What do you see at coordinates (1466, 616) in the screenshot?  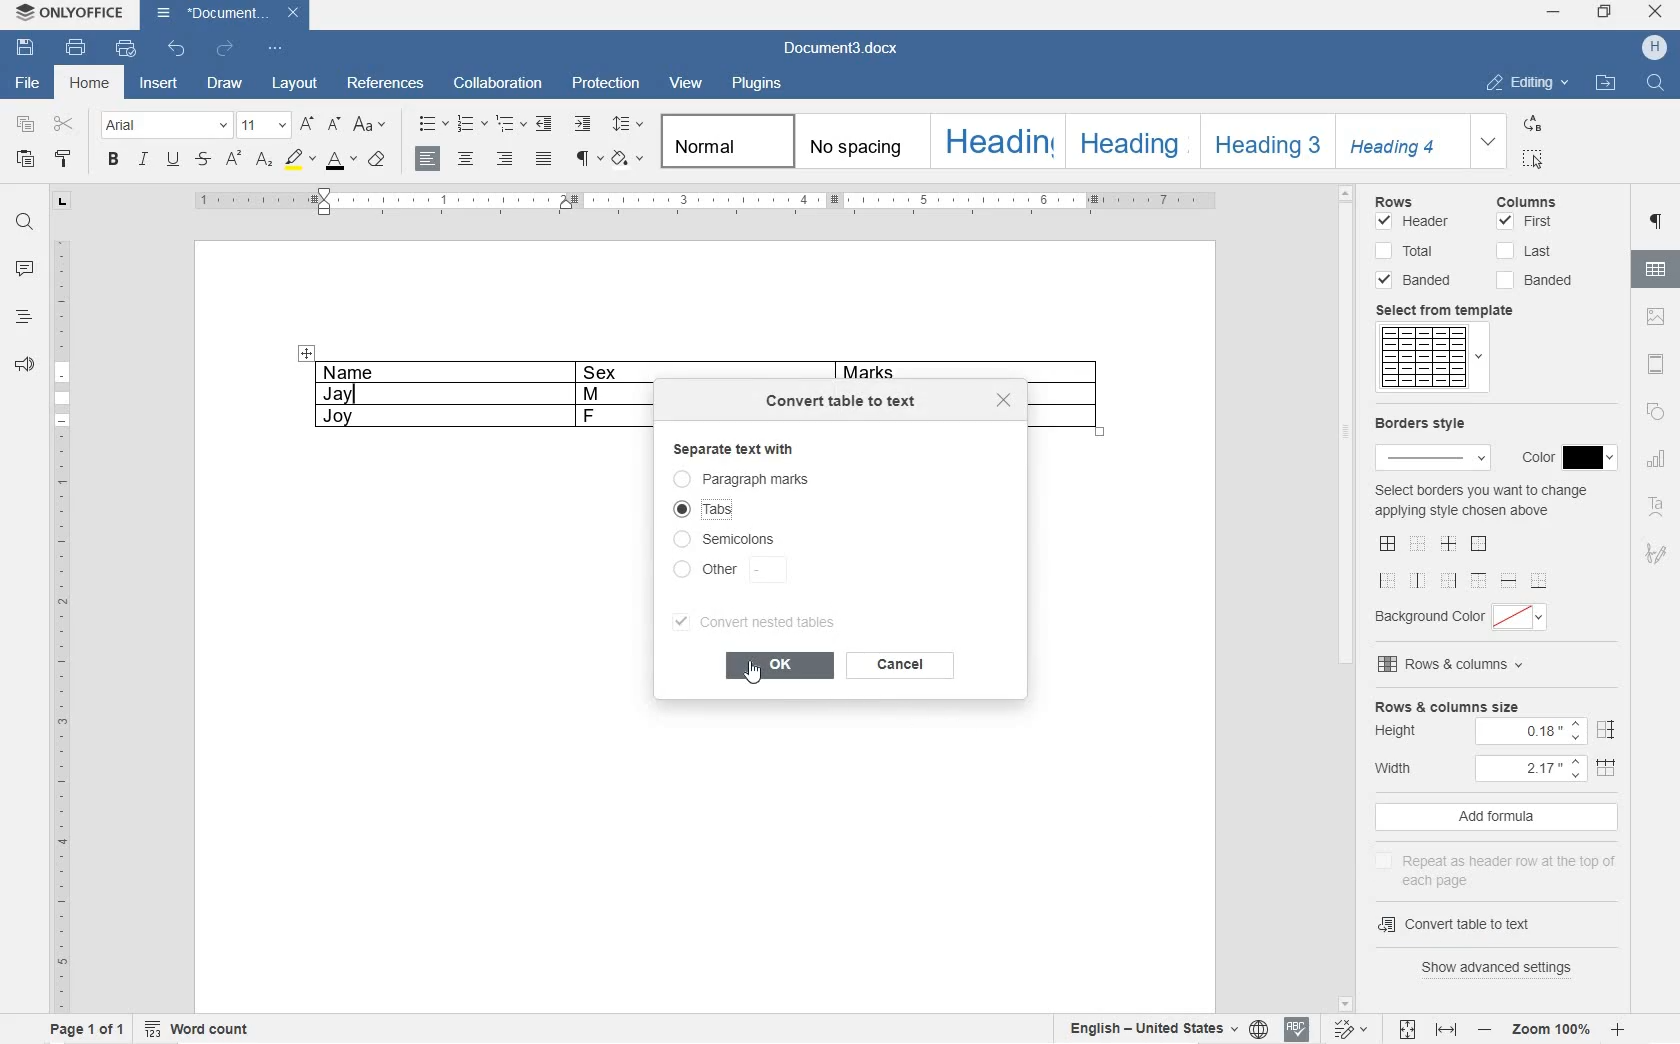 I see `background color` at bounding box center [1466, 616].